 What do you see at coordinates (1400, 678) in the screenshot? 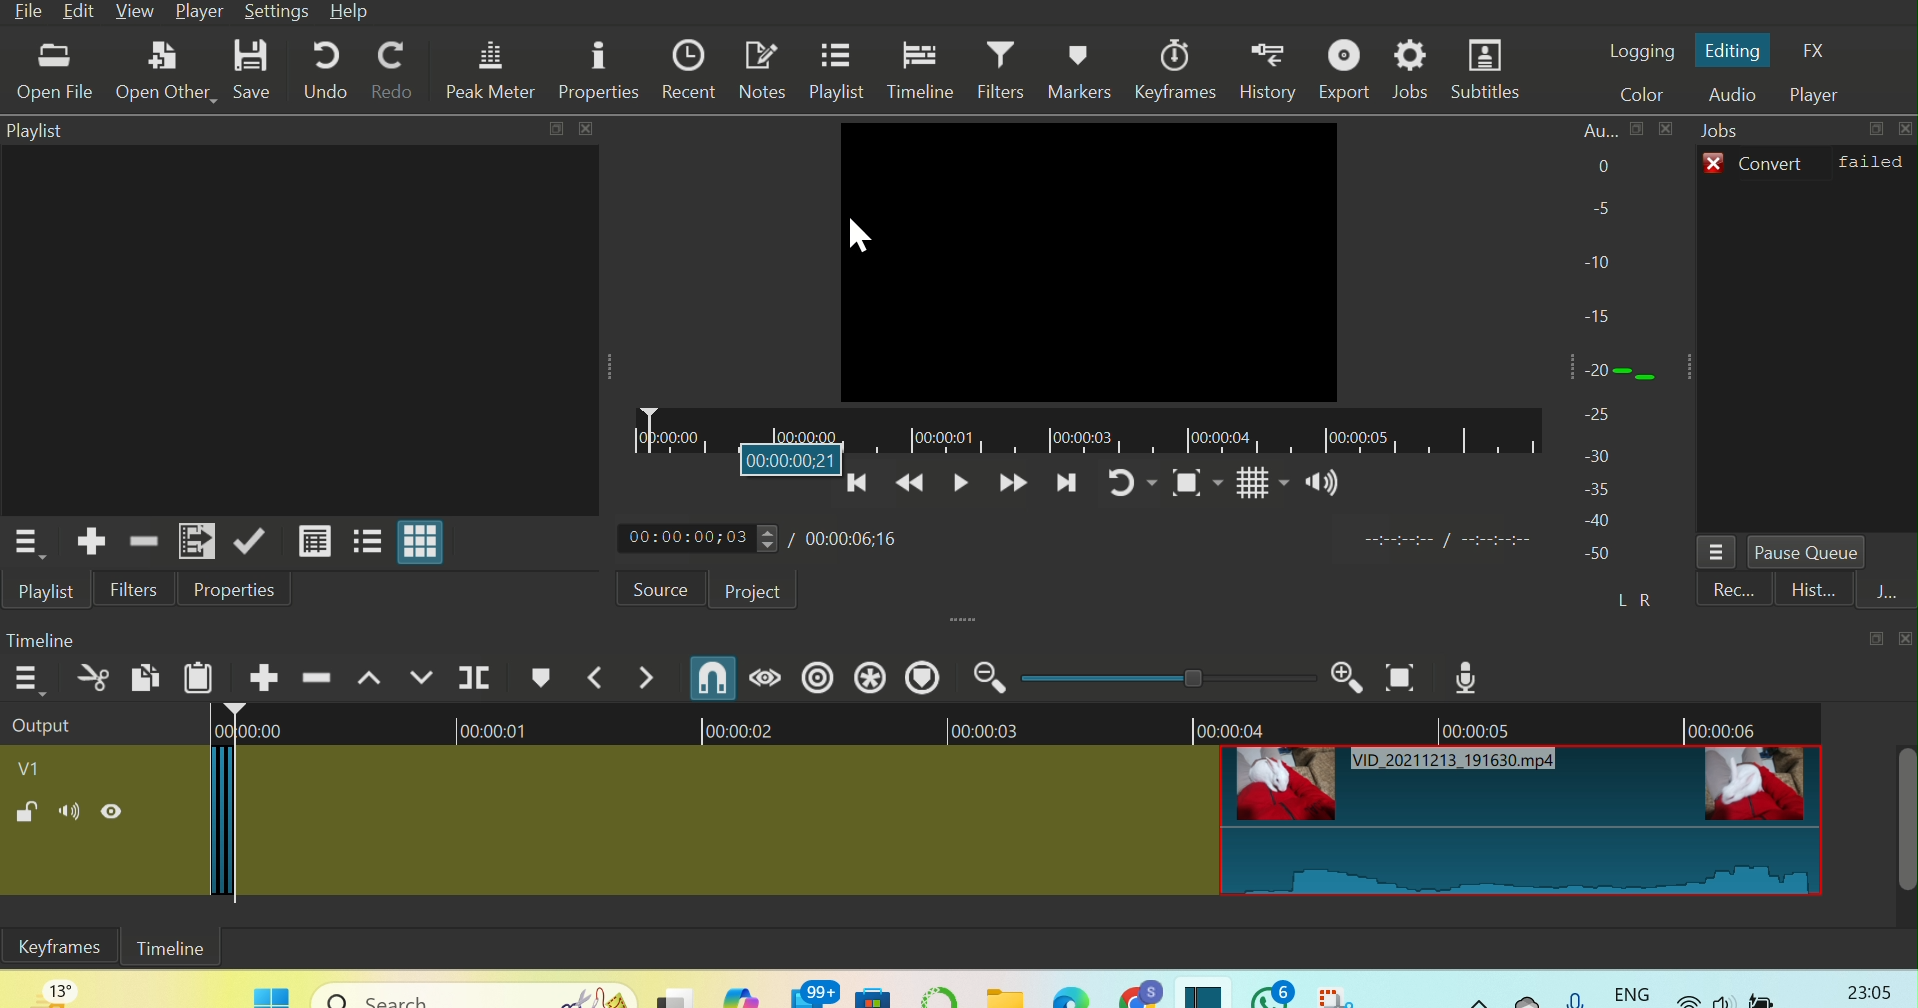
I see `Snap` at bounding box center [1400, 678].